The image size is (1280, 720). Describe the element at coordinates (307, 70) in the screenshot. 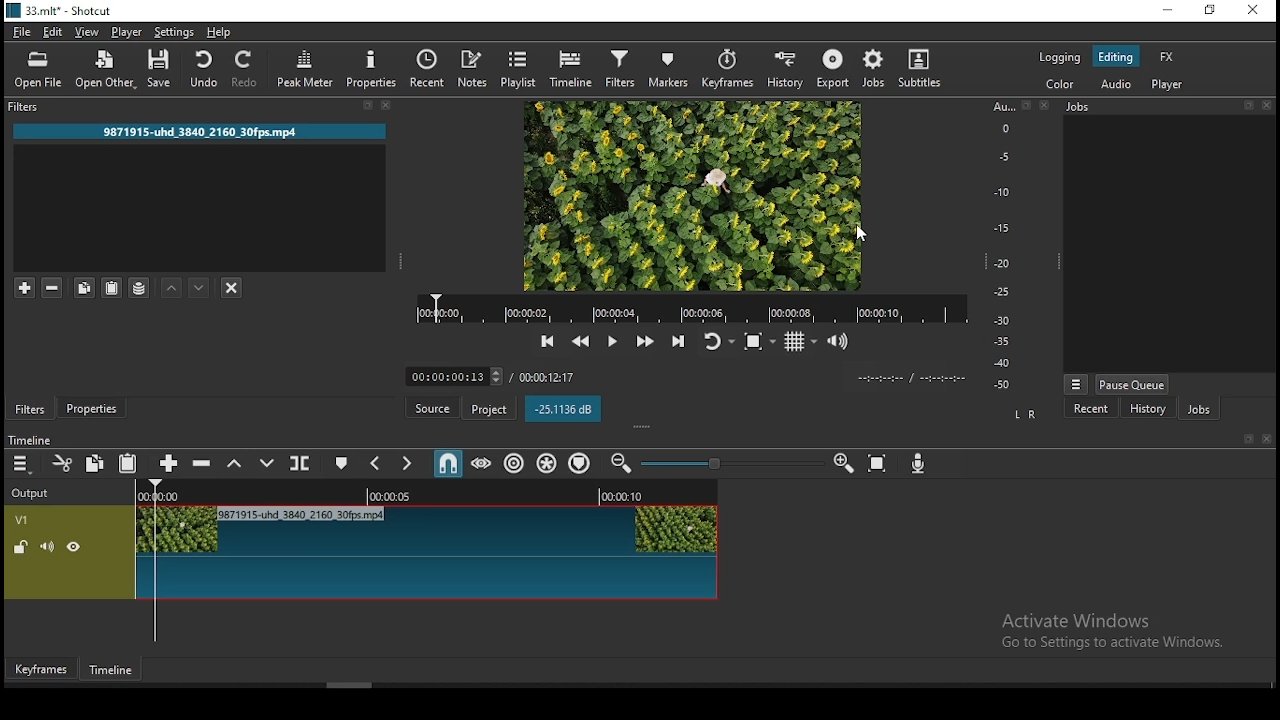

I see `peak meter` at that location.